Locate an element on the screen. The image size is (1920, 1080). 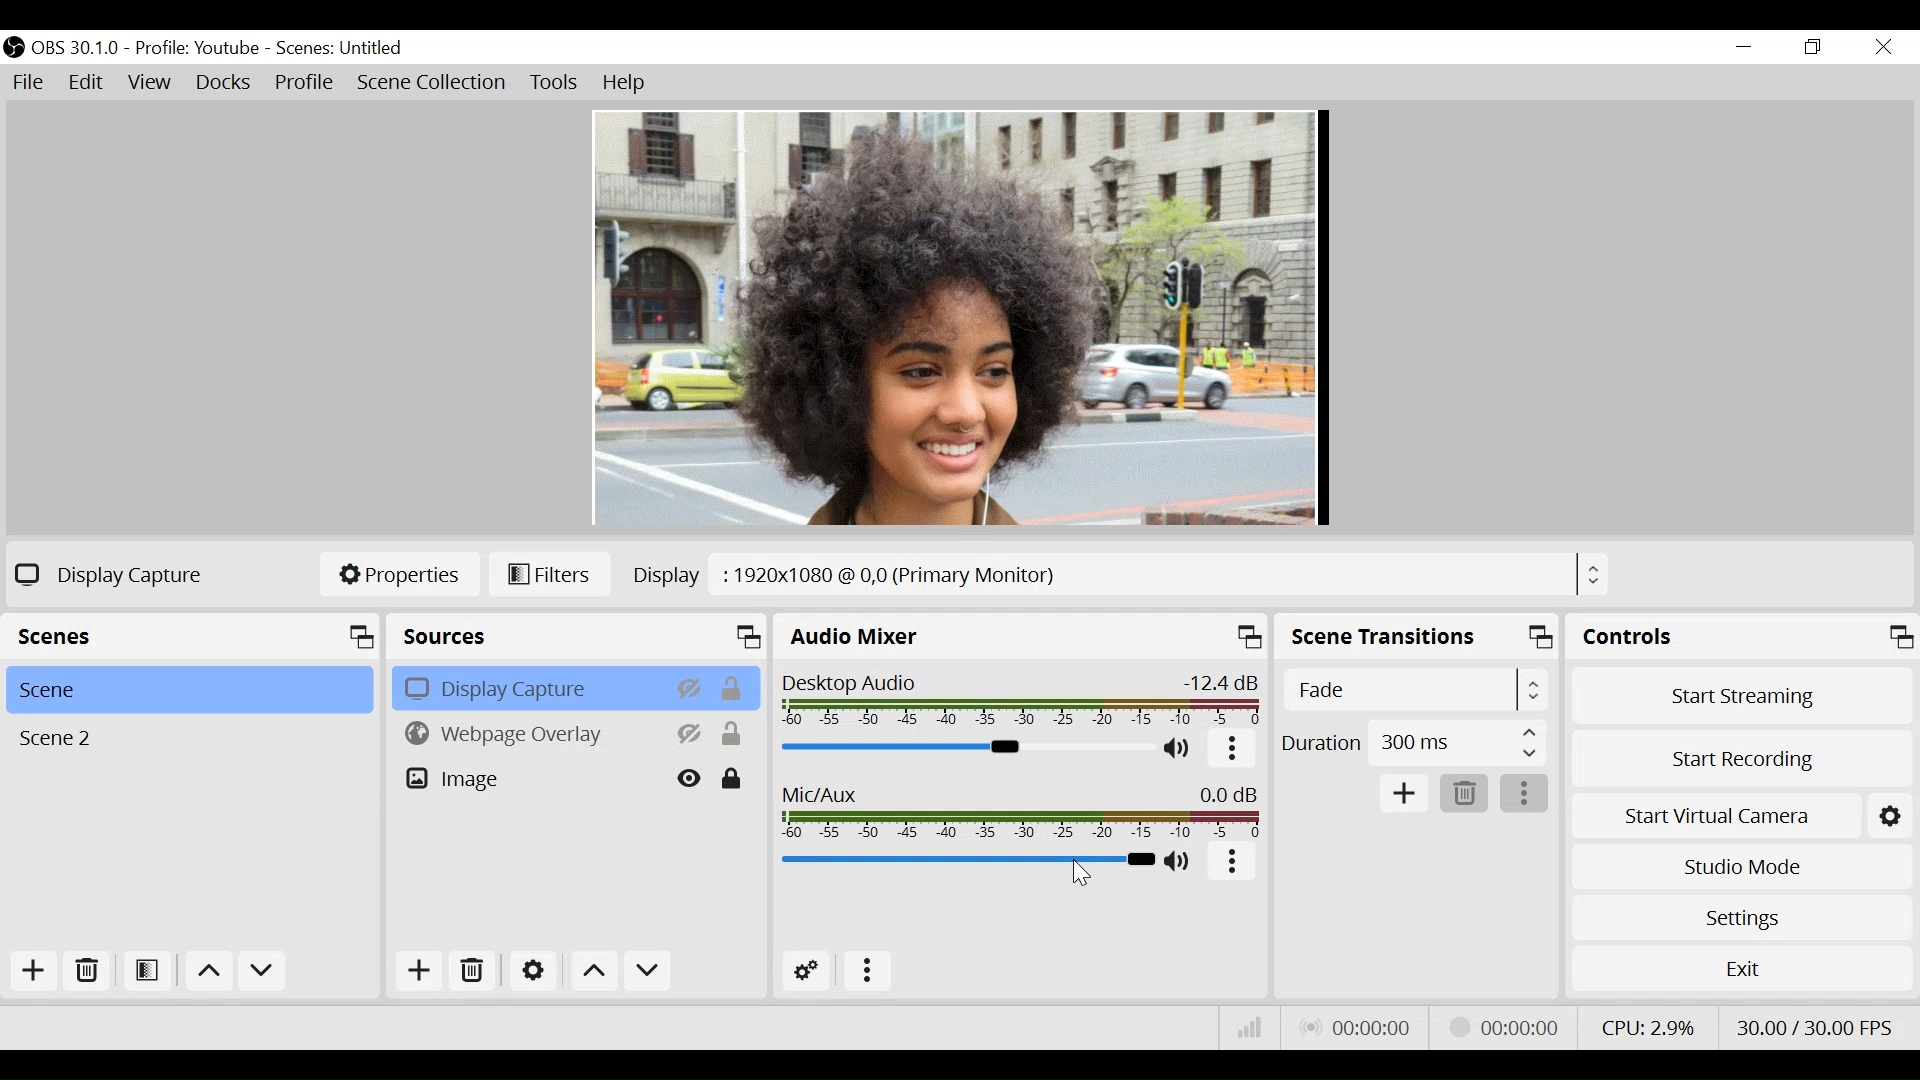
Mic/Aux Slider is located at coordinates (967, 860).